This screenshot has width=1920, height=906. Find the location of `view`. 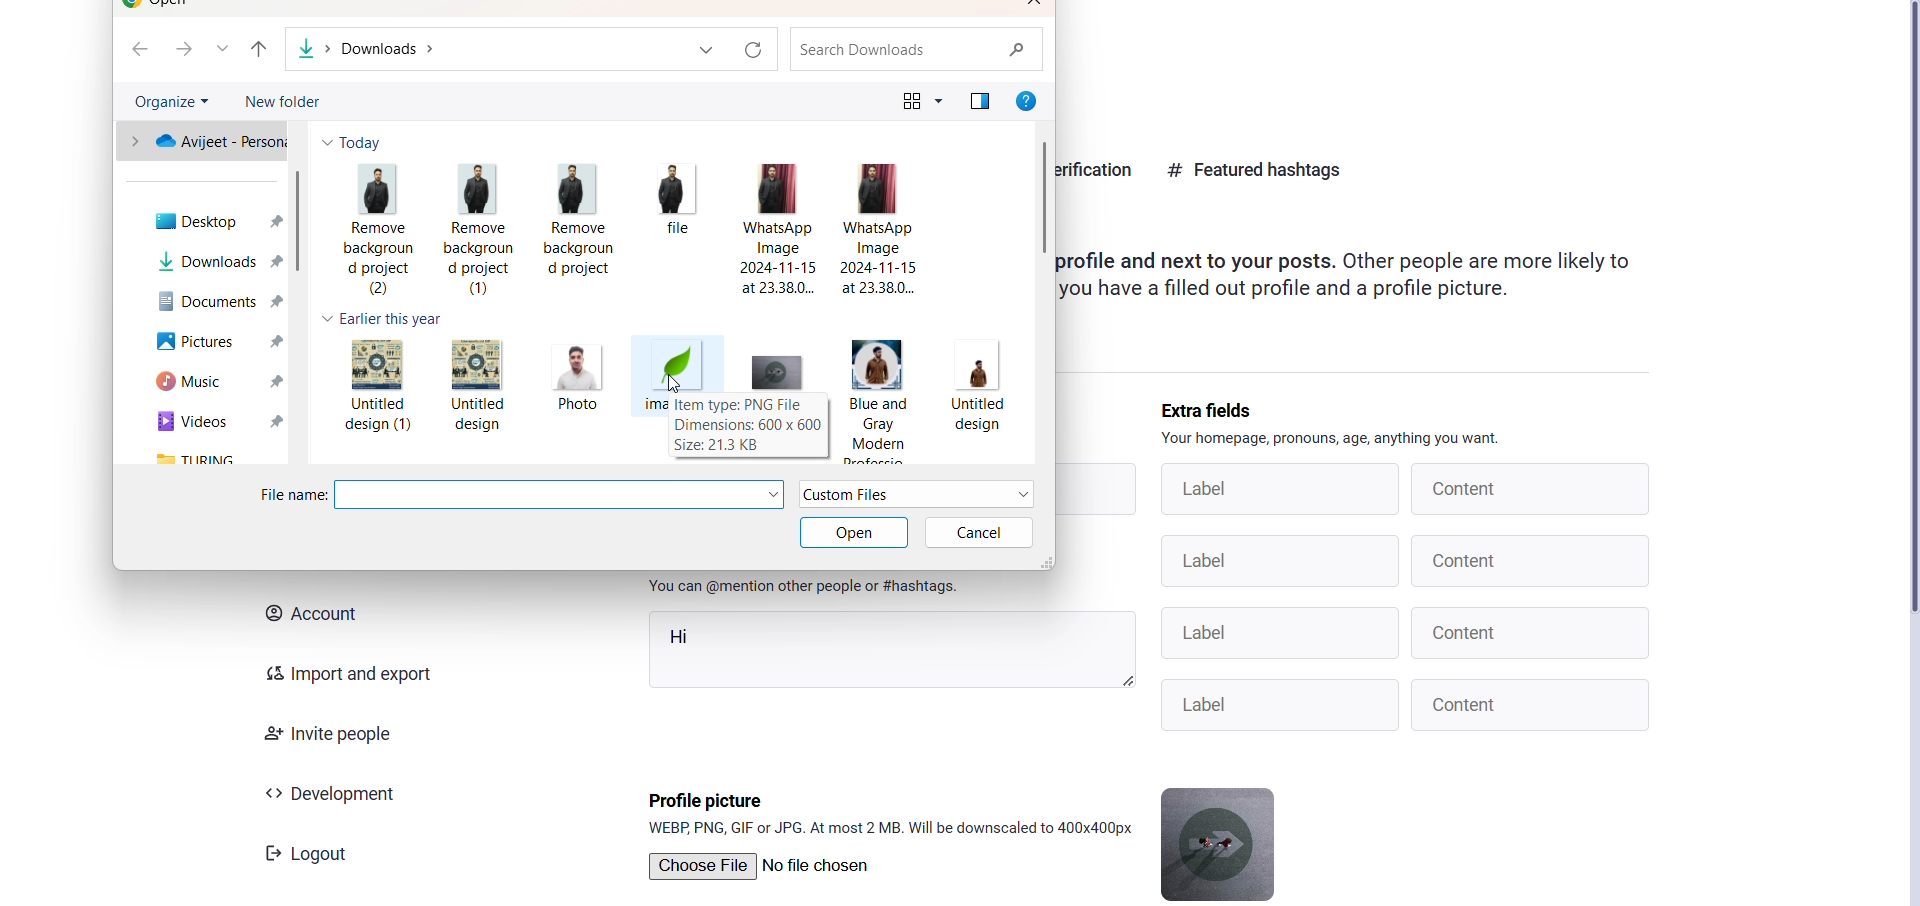

view is located at coordinates (913, 99).